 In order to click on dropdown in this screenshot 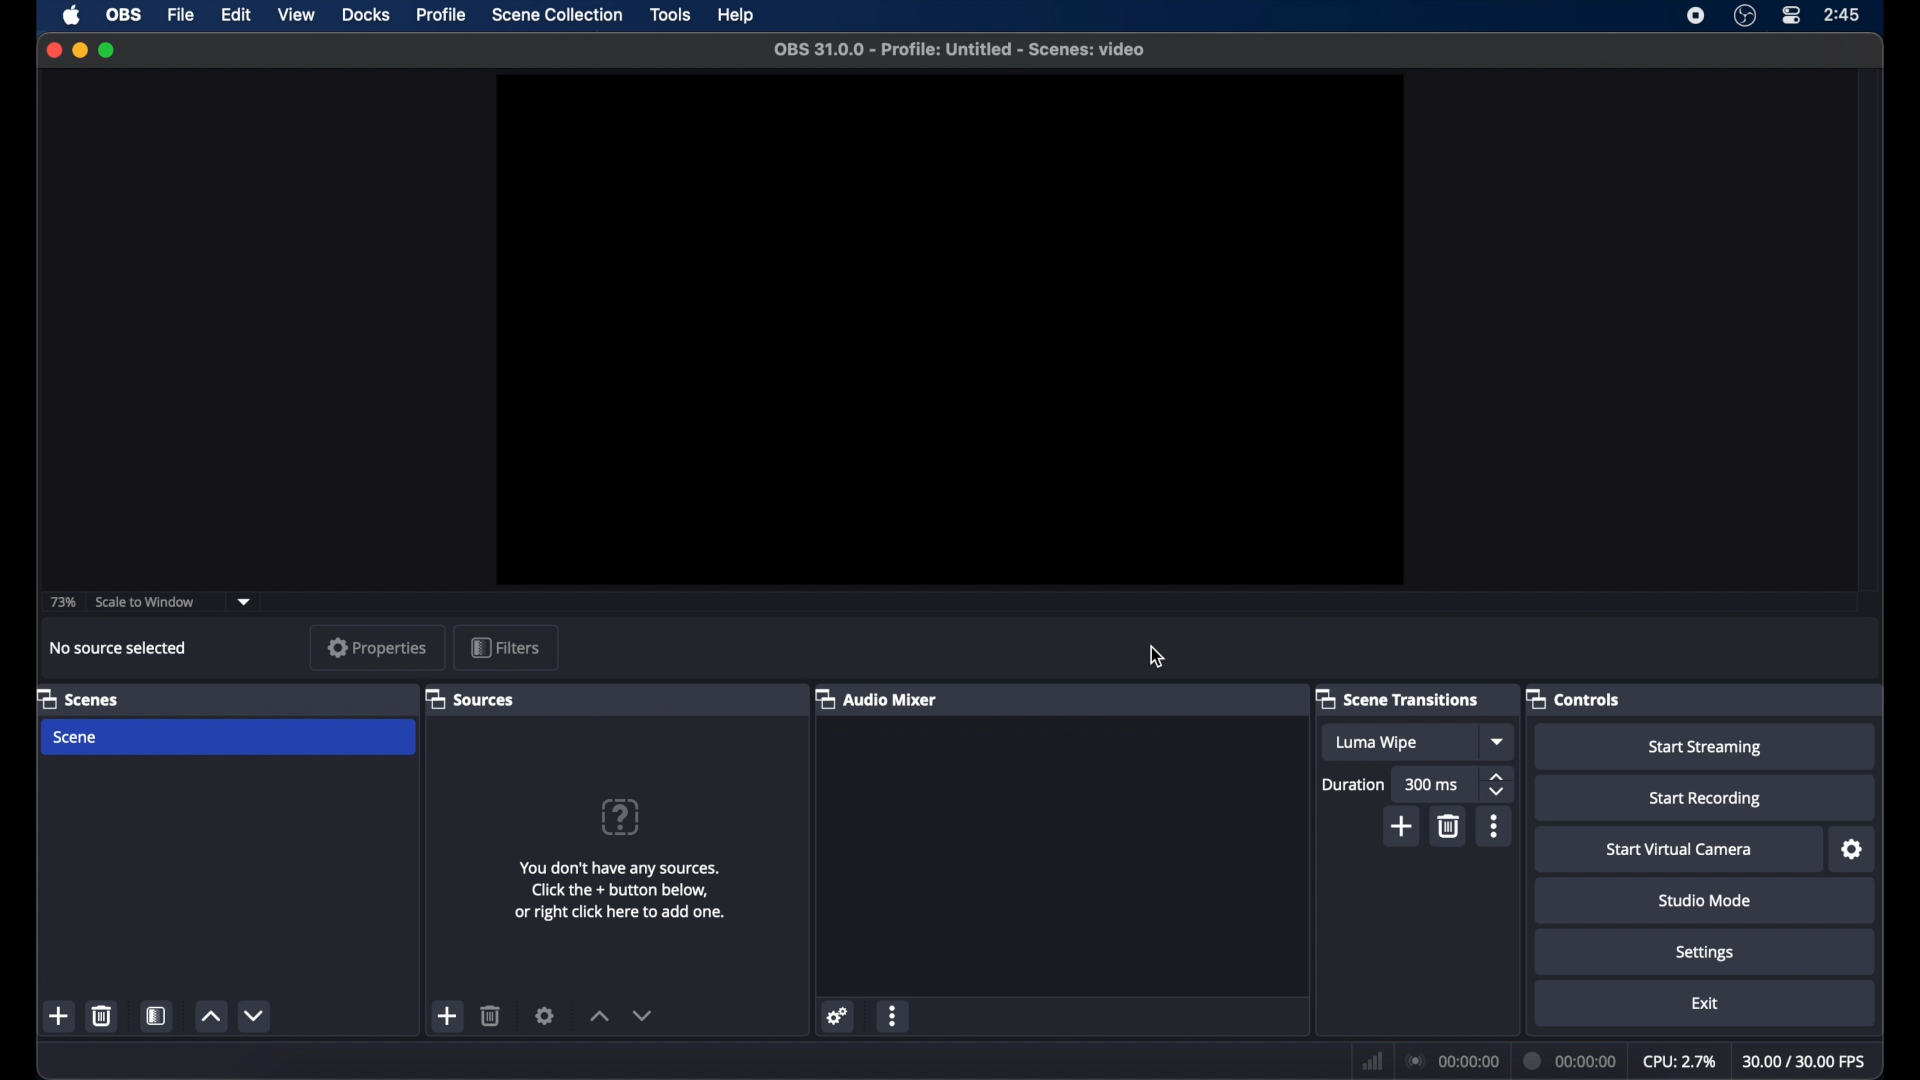, I will do `click(245, 600)`.